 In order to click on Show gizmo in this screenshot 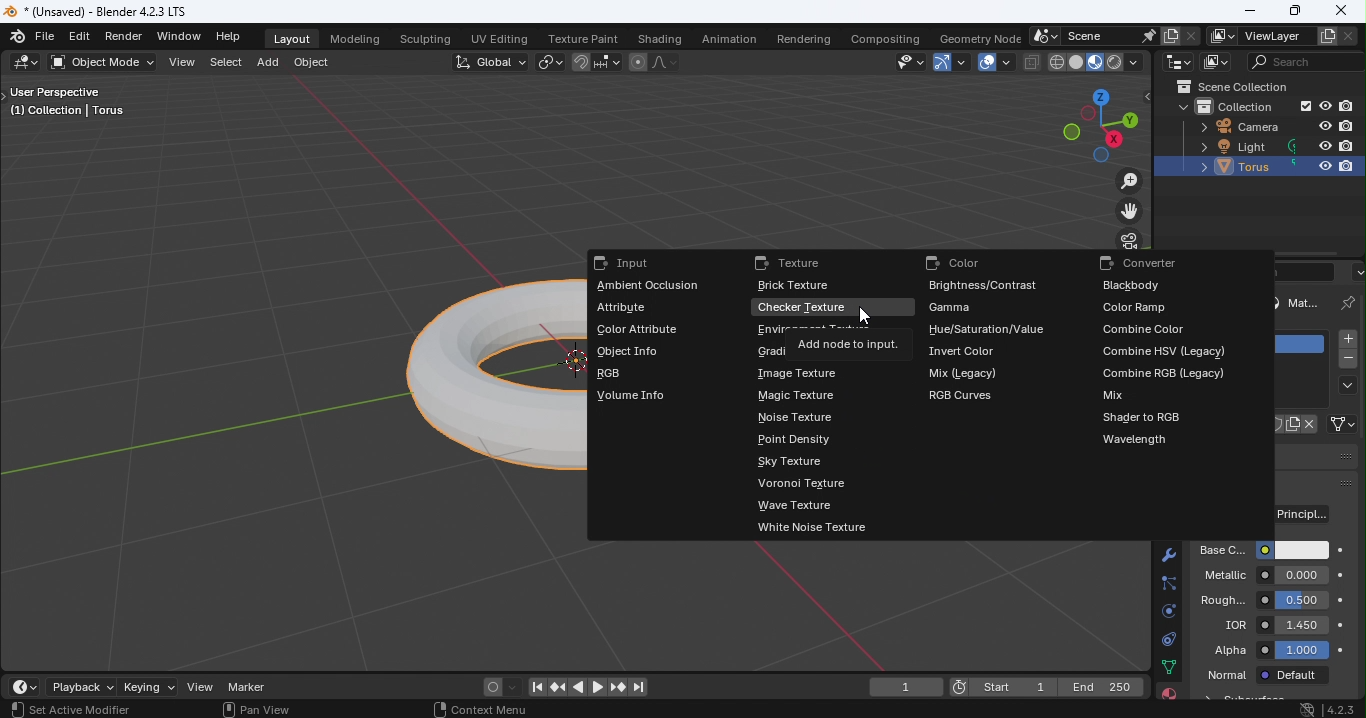, I will do `click(952, 63)`.